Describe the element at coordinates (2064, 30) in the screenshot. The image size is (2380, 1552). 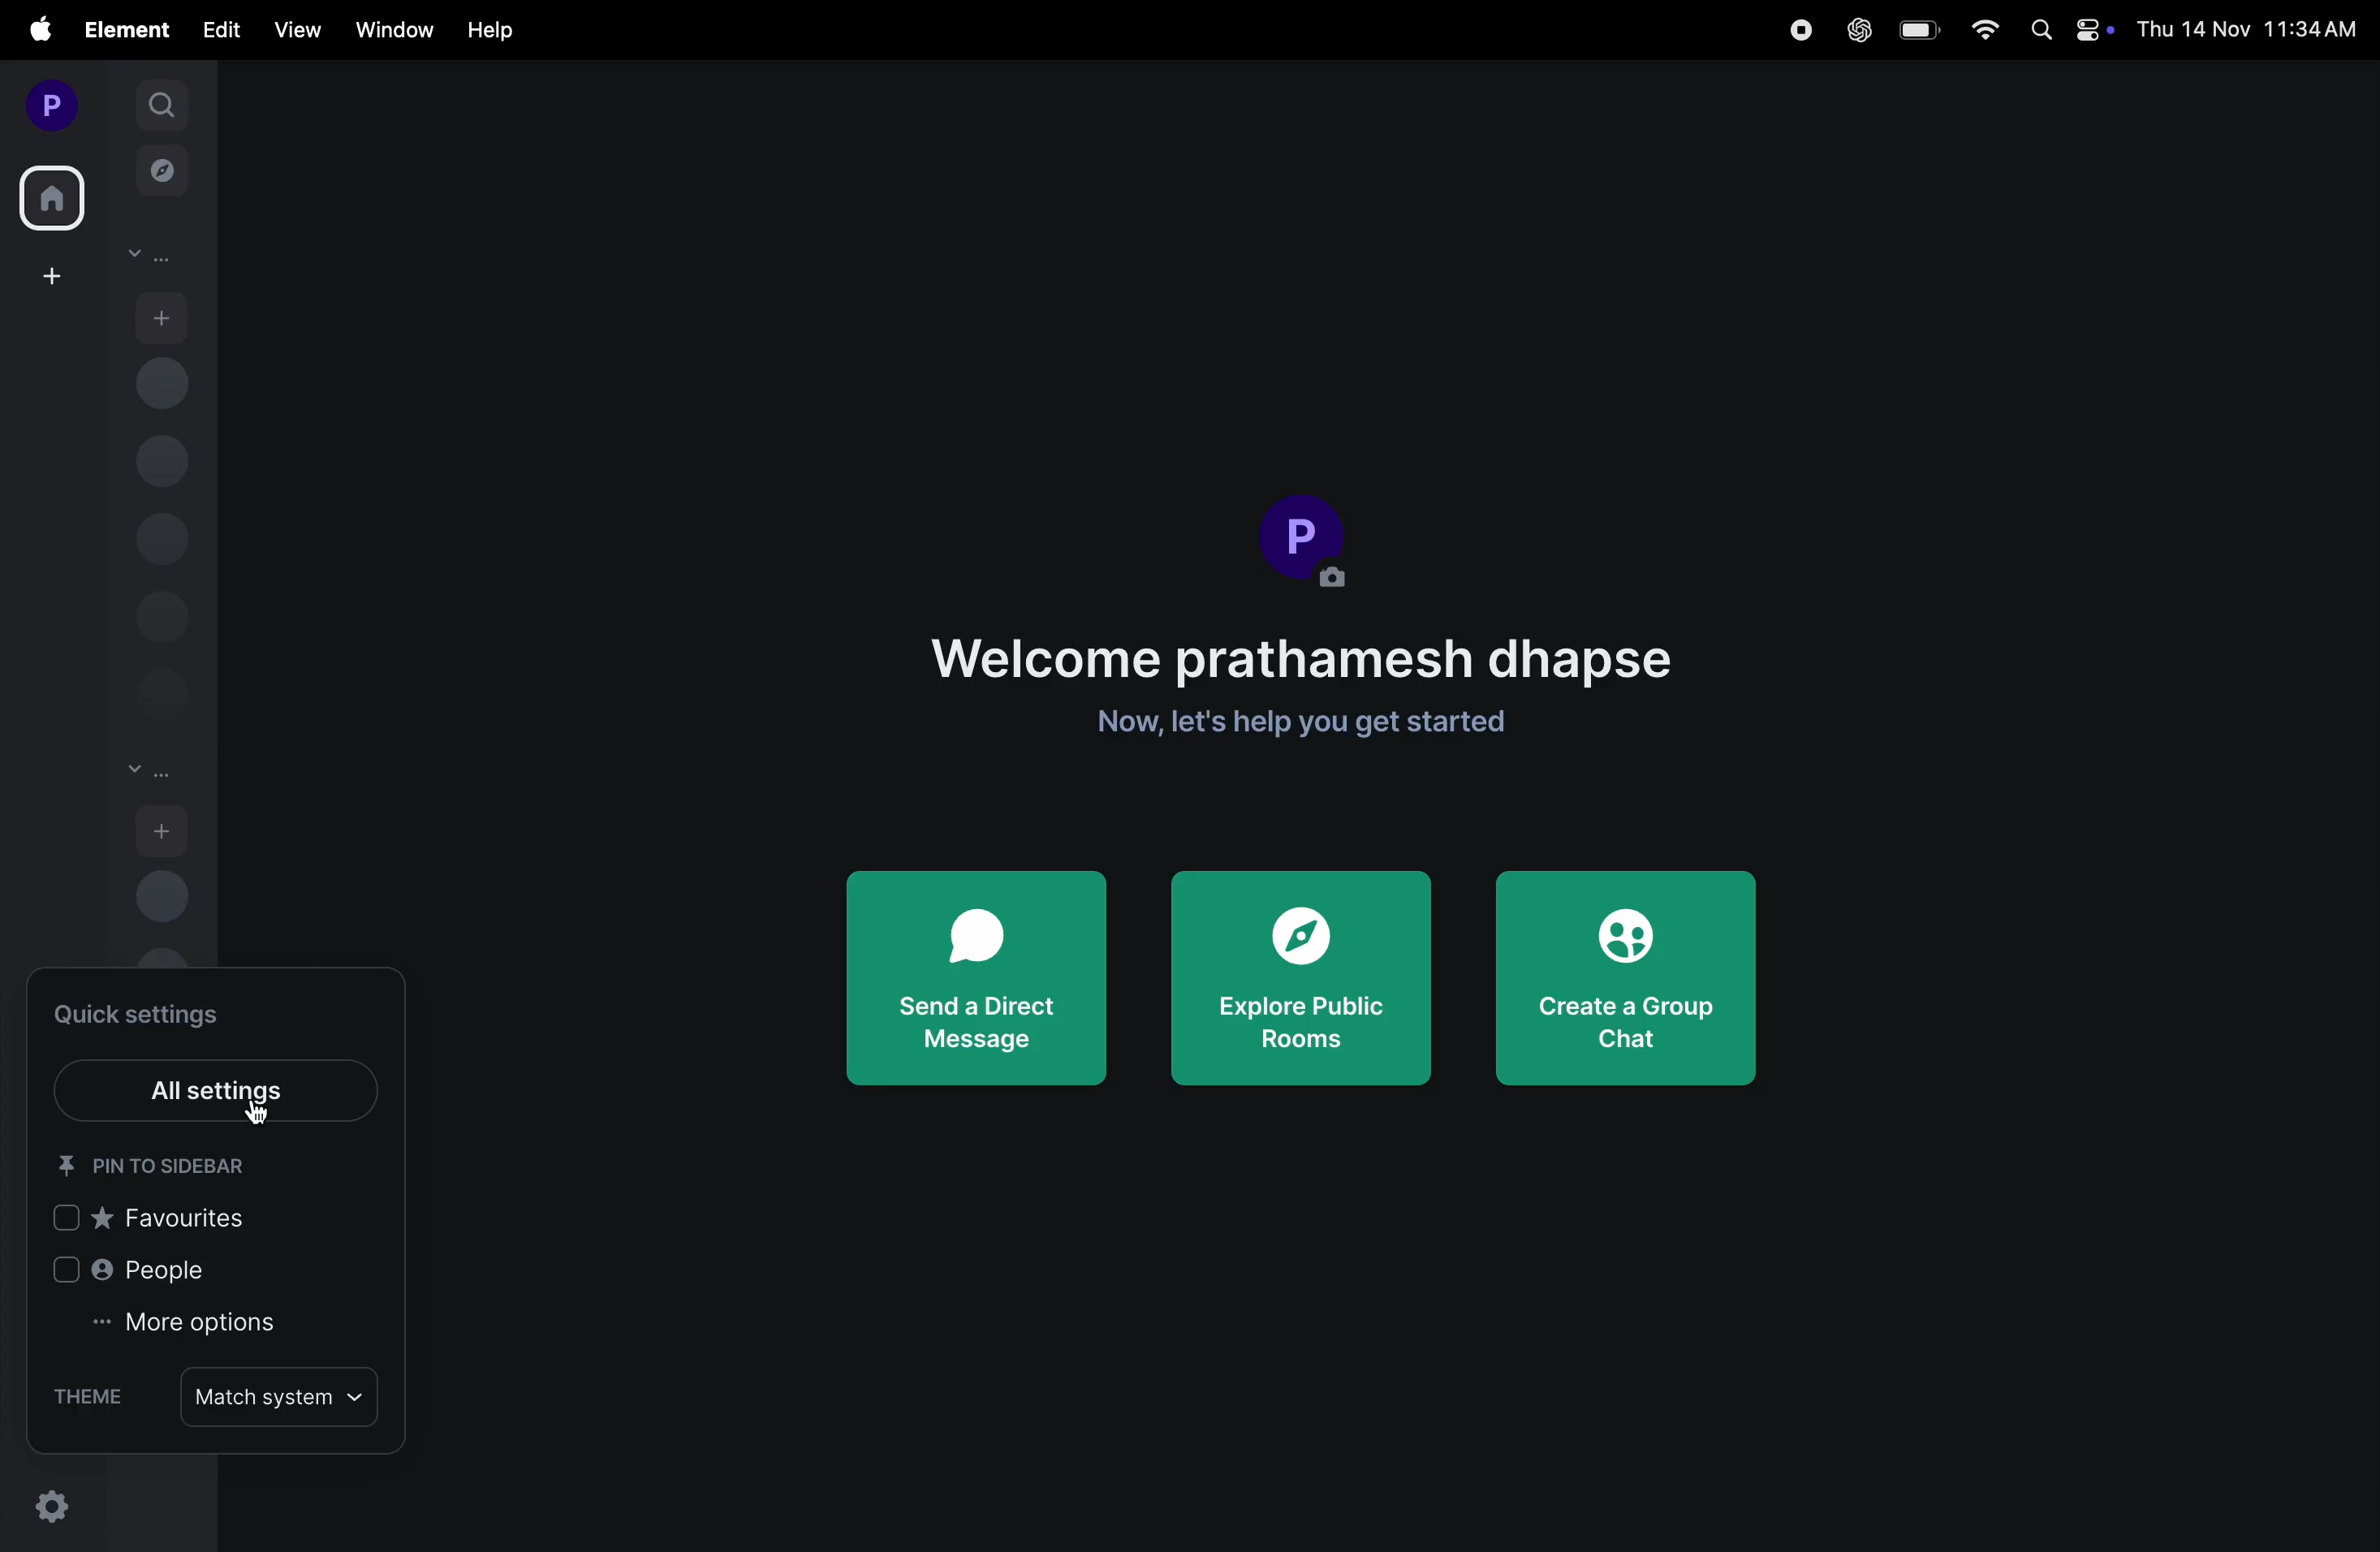
I see `apple widgets` at that location.